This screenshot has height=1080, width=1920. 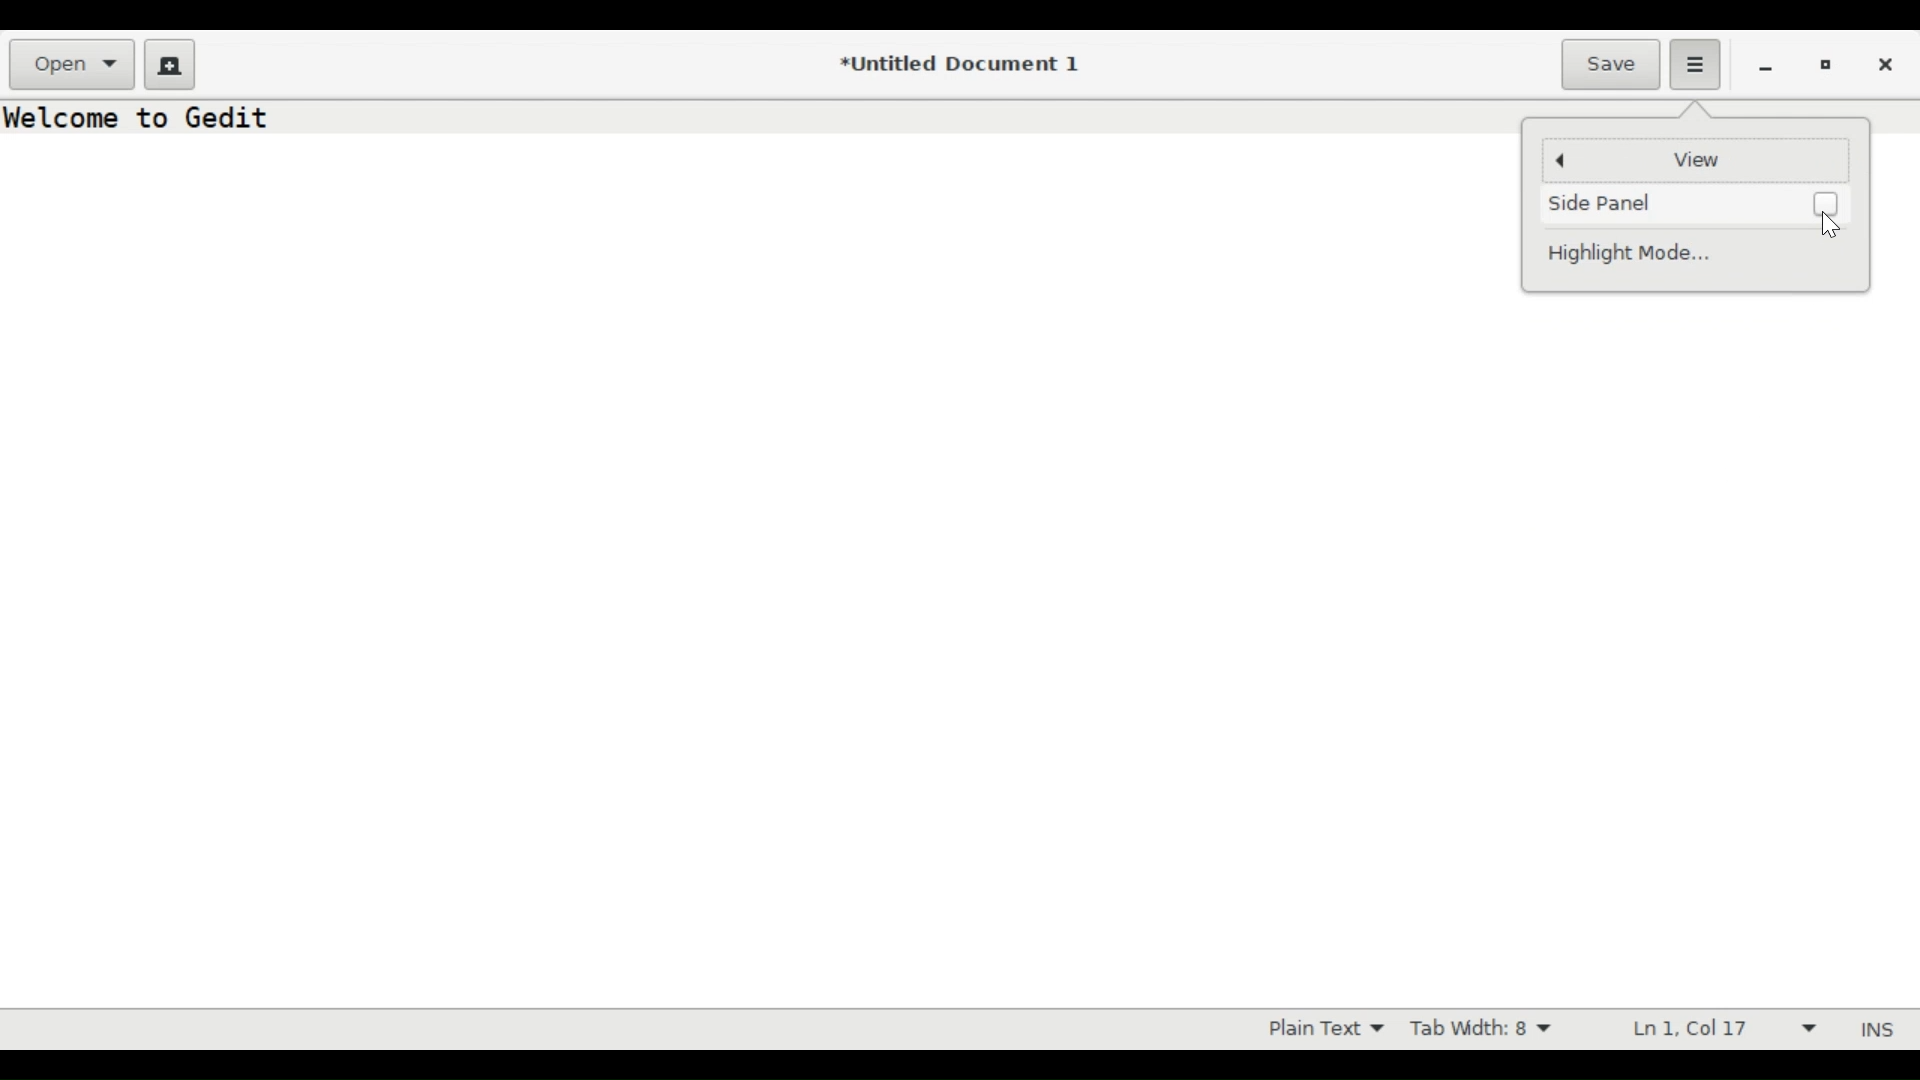 What do you see at coordinates (963, 66) in the screenshot?
I see `*Untitled Document 1` at bounding box center [963, 66].